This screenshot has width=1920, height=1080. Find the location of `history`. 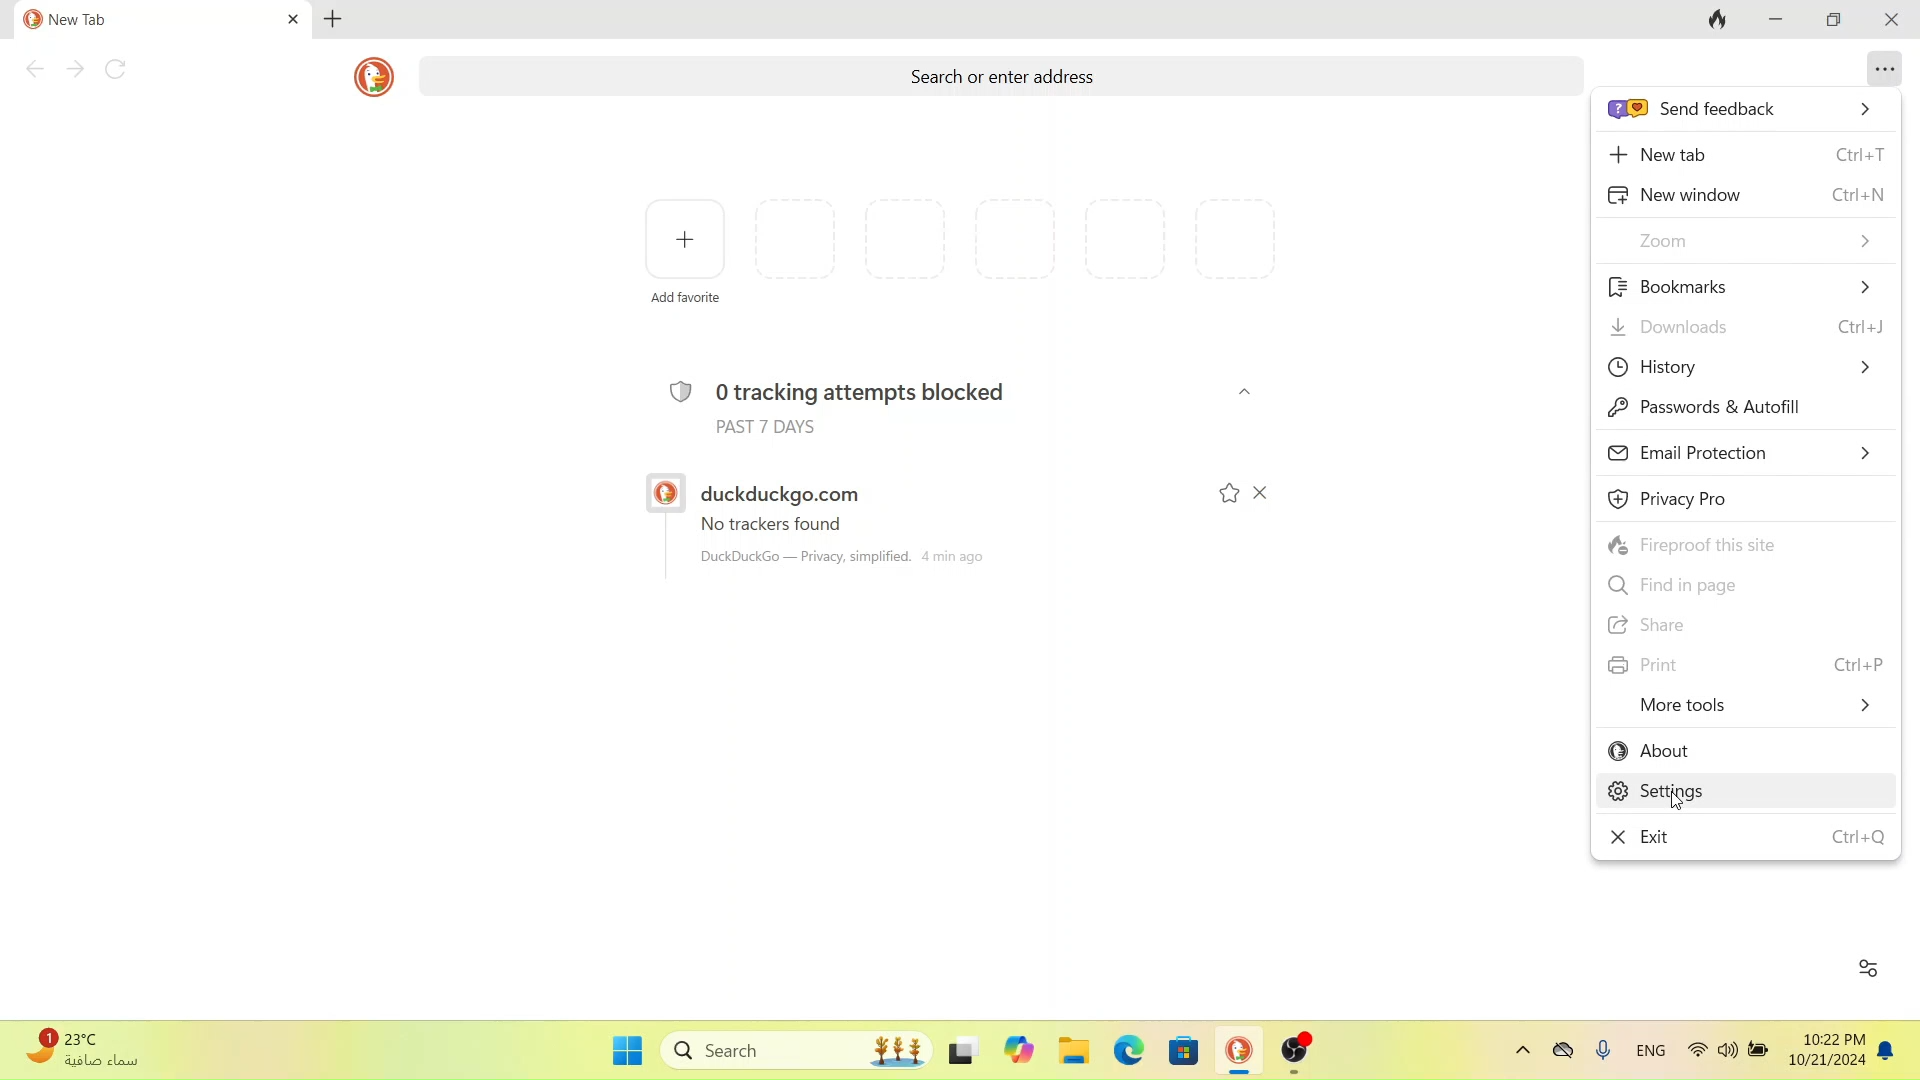

history is located at coordinates (1740, 368).